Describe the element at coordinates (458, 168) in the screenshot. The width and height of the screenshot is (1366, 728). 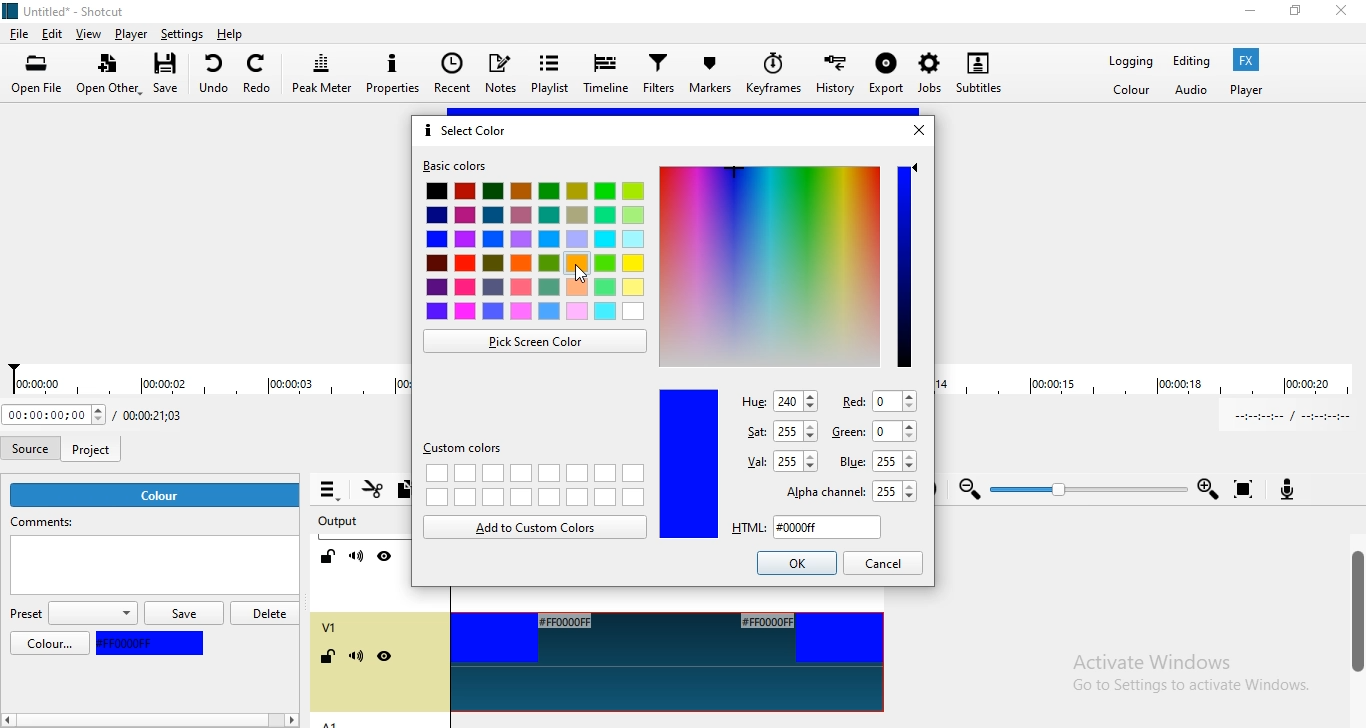
I see `basic colors` at that location.